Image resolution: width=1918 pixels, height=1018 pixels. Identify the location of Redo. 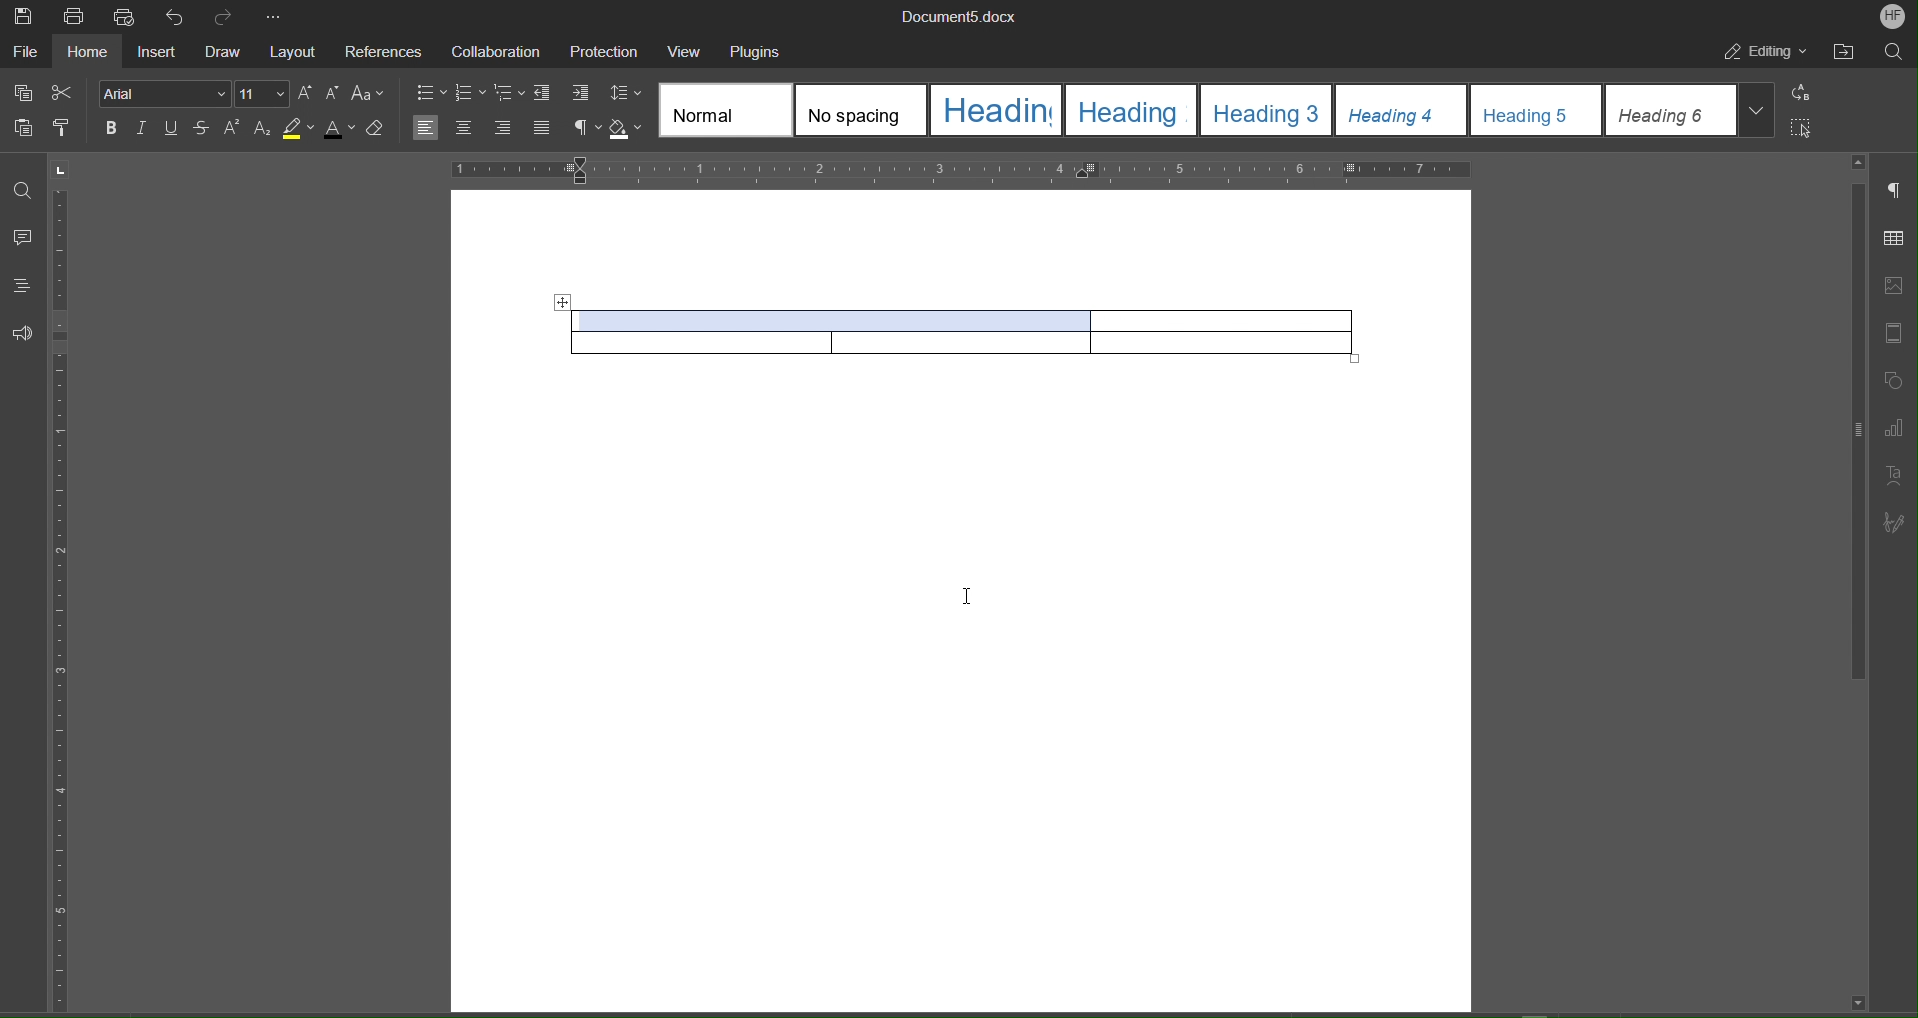
(231, 17).